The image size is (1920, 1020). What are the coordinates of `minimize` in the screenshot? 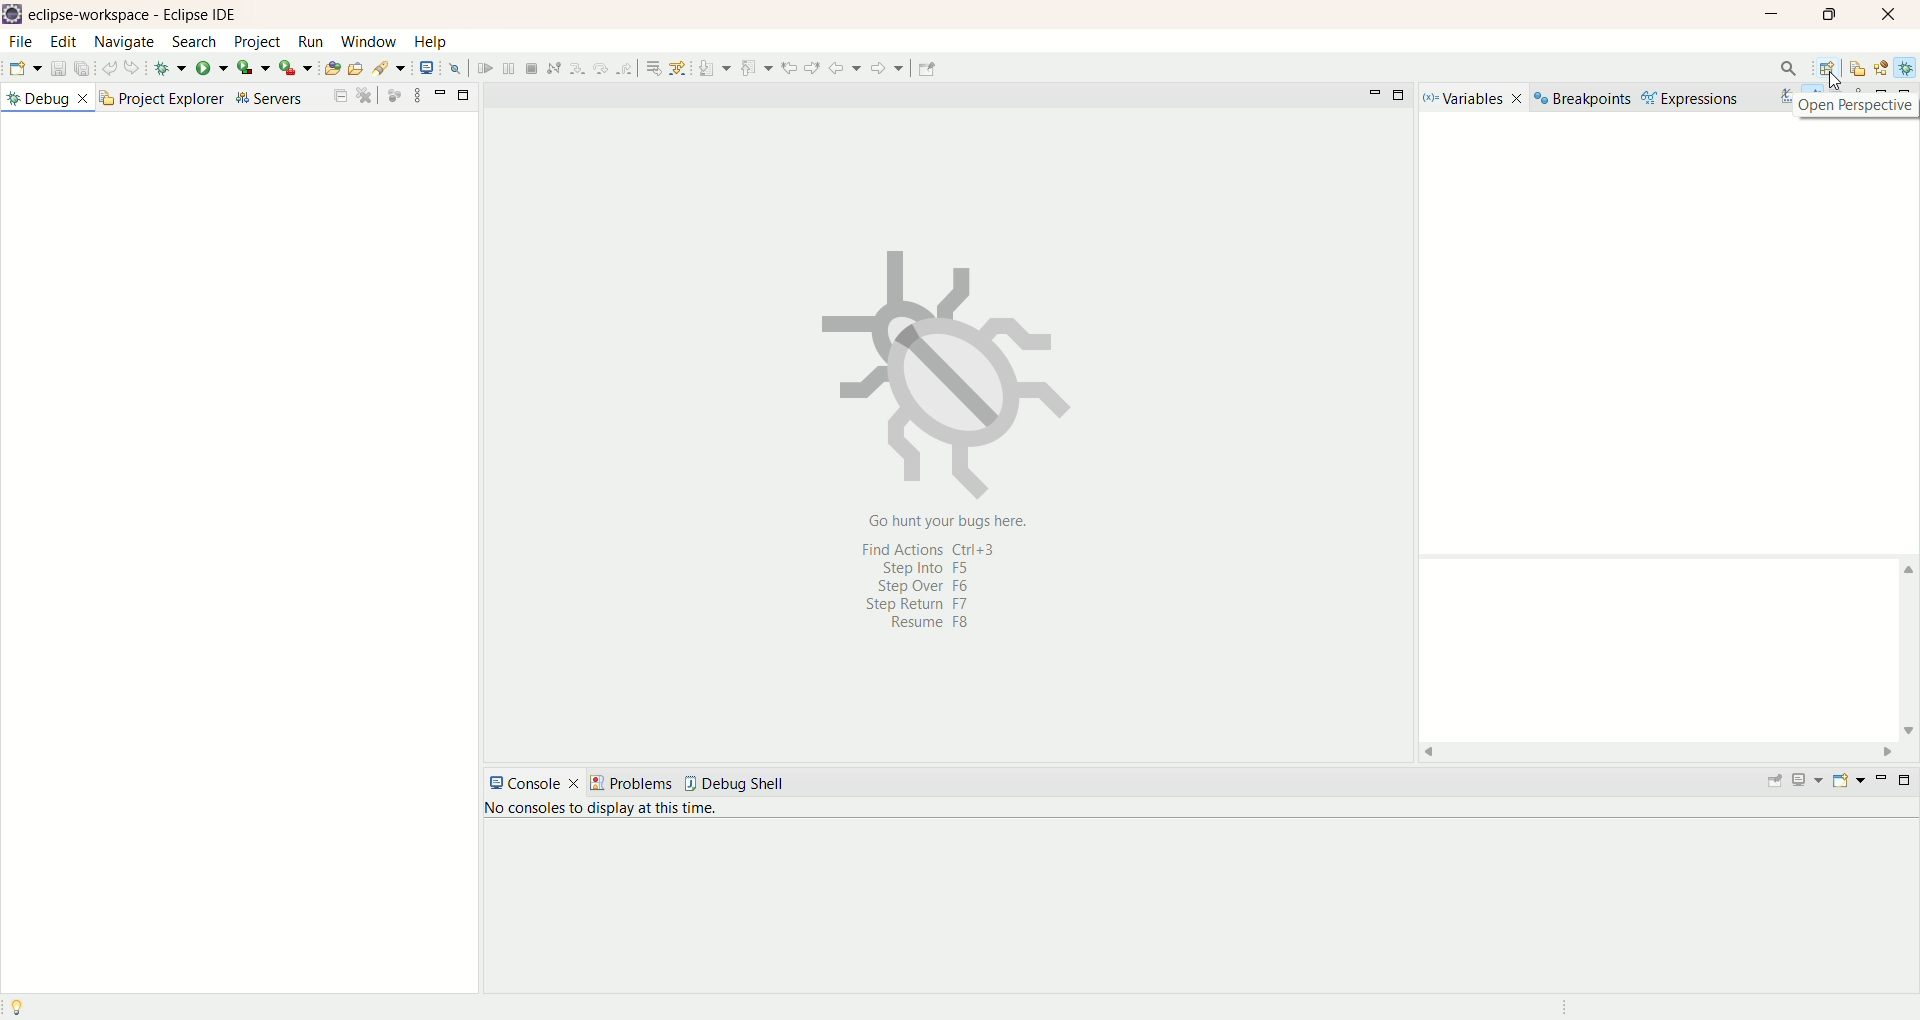 It's located at (1373, 94).